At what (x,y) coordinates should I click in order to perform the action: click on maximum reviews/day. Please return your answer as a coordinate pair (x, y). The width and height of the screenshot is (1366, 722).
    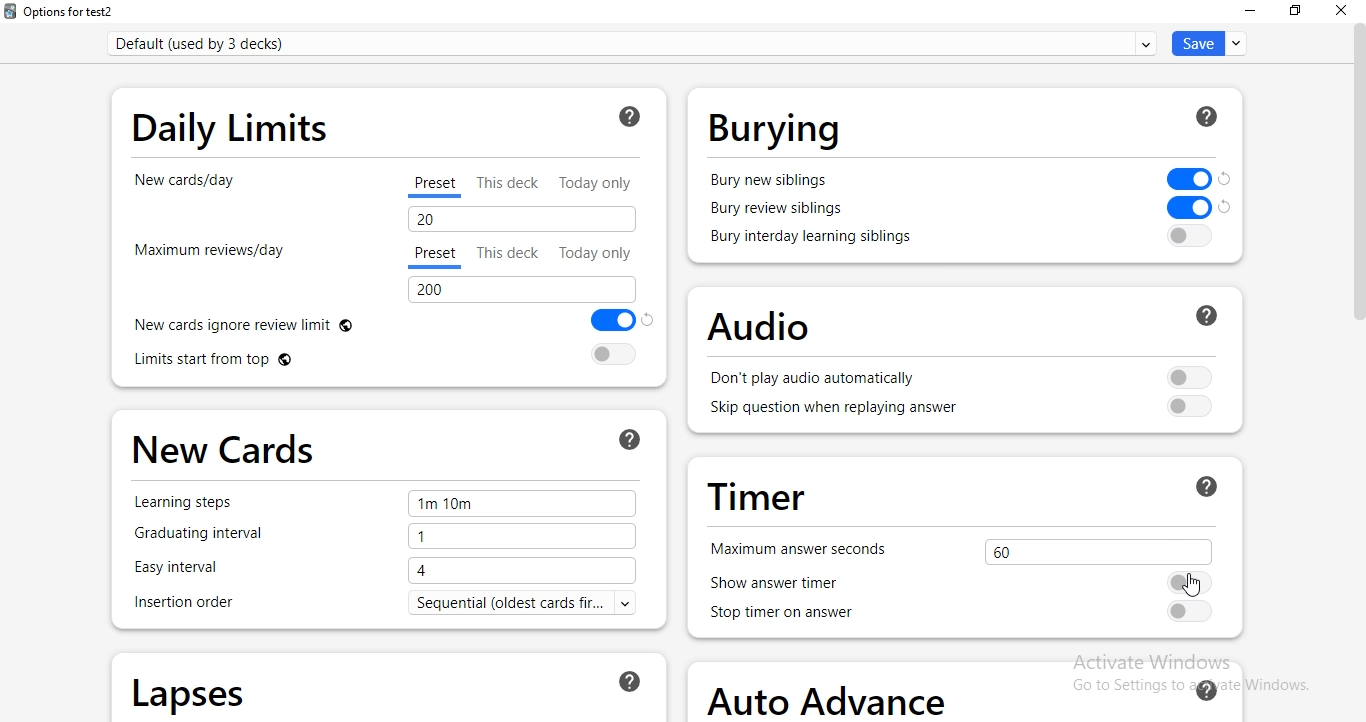
    Looking at the image, I should click on (198, 246).